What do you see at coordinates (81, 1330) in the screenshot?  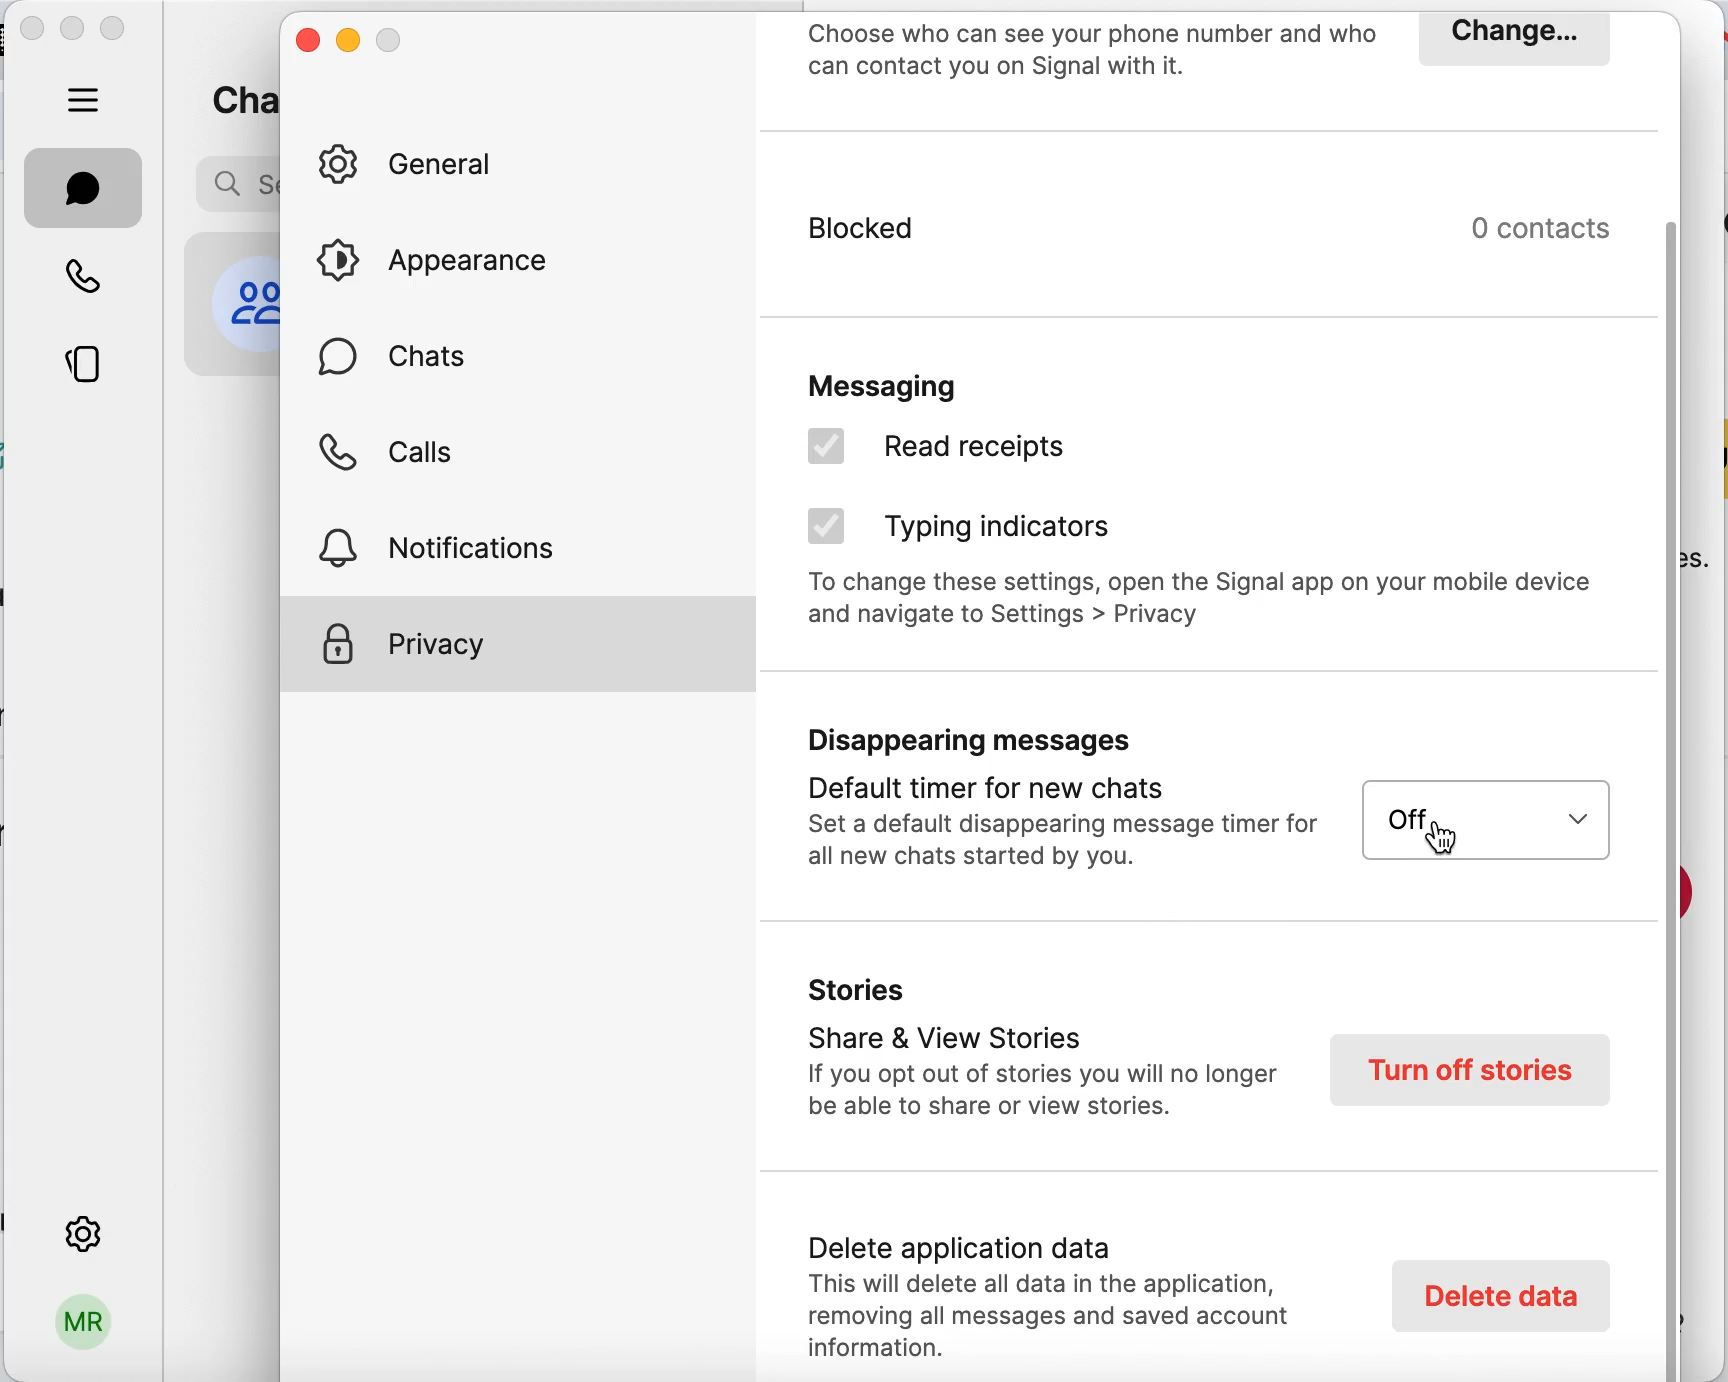 I see `user` at bounding box center [81, 1330].